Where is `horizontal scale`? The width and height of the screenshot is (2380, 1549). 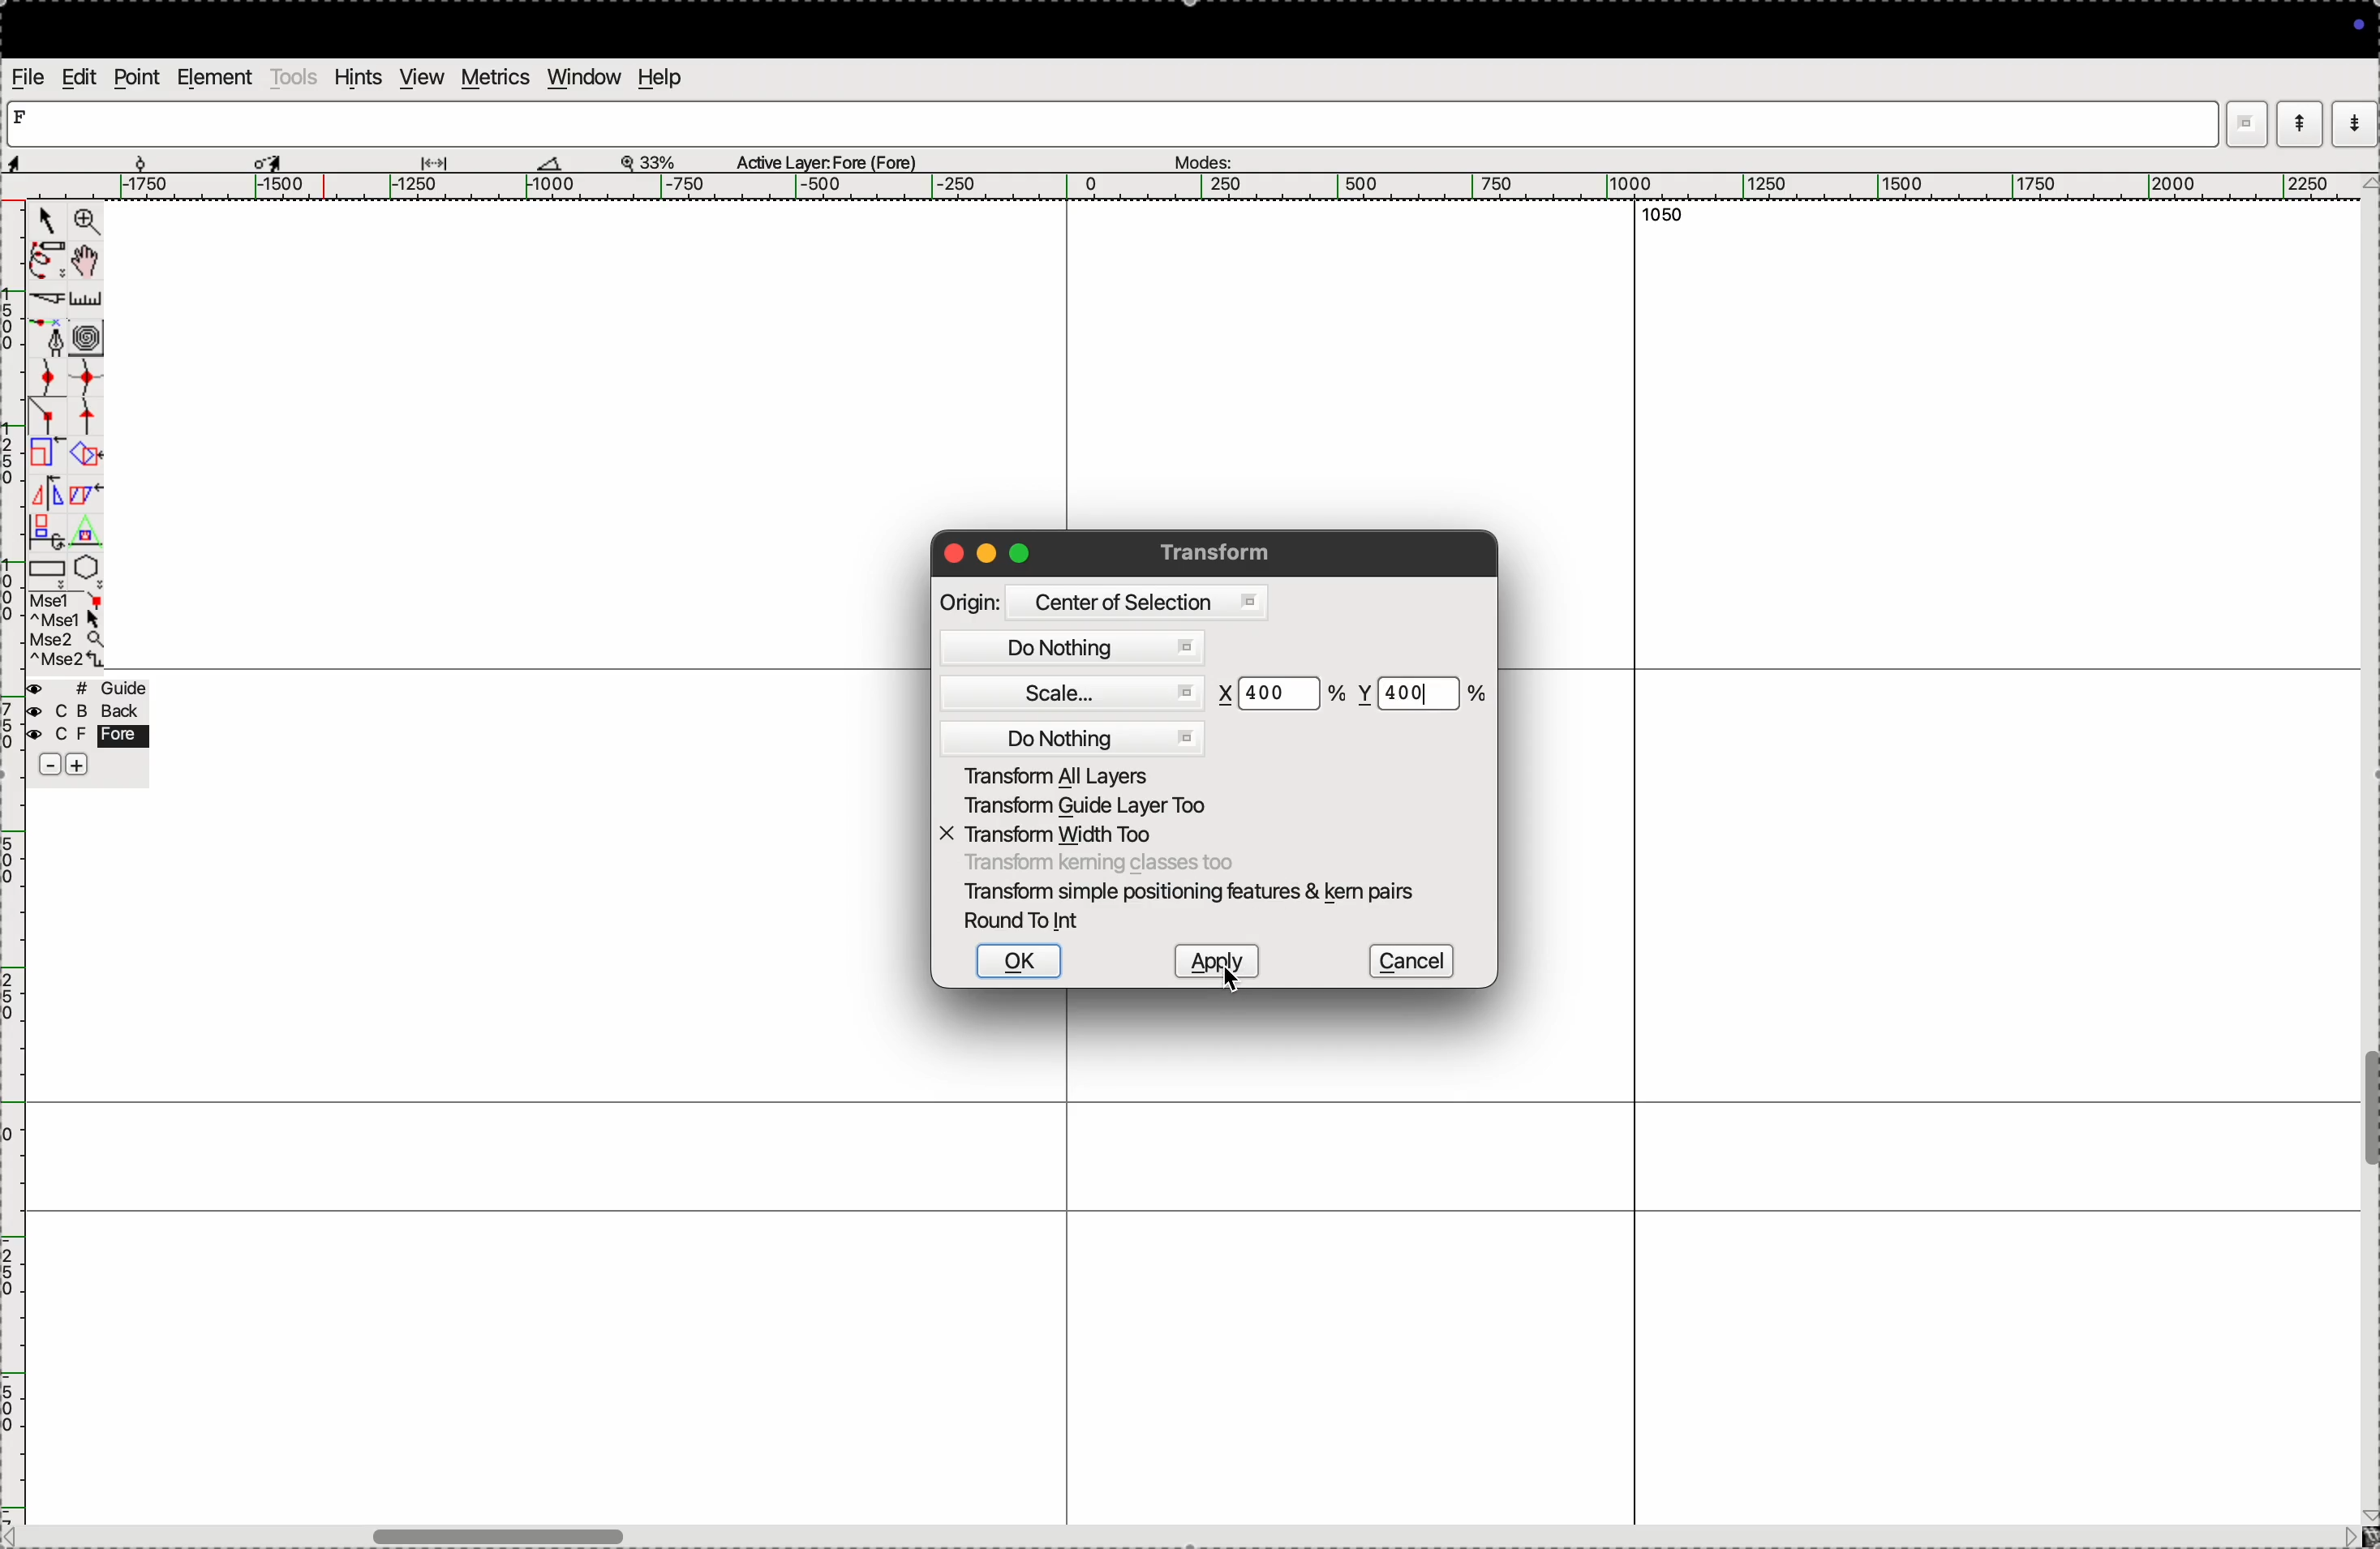
horizontal scale is located at coordinates (1177, 188).